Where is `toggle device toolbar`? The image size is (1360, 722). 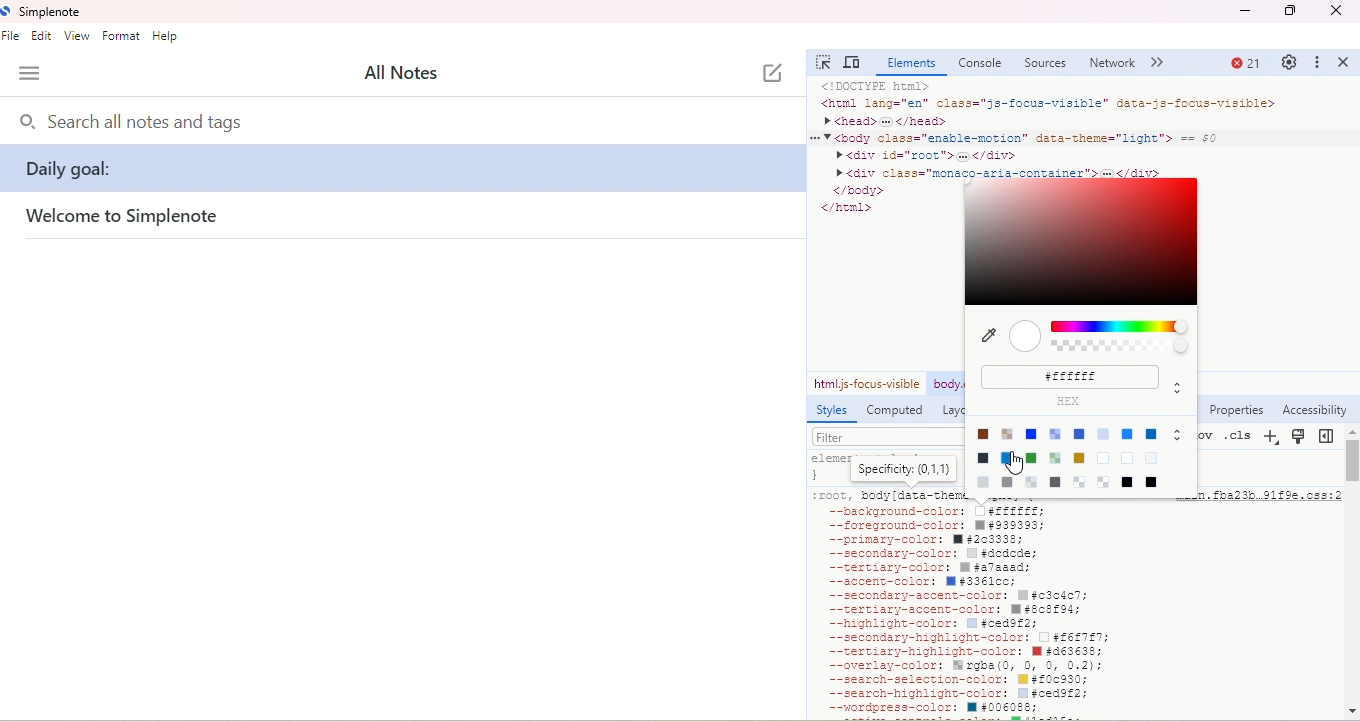 toggle device toolbar is located at coordinates (853, 63).